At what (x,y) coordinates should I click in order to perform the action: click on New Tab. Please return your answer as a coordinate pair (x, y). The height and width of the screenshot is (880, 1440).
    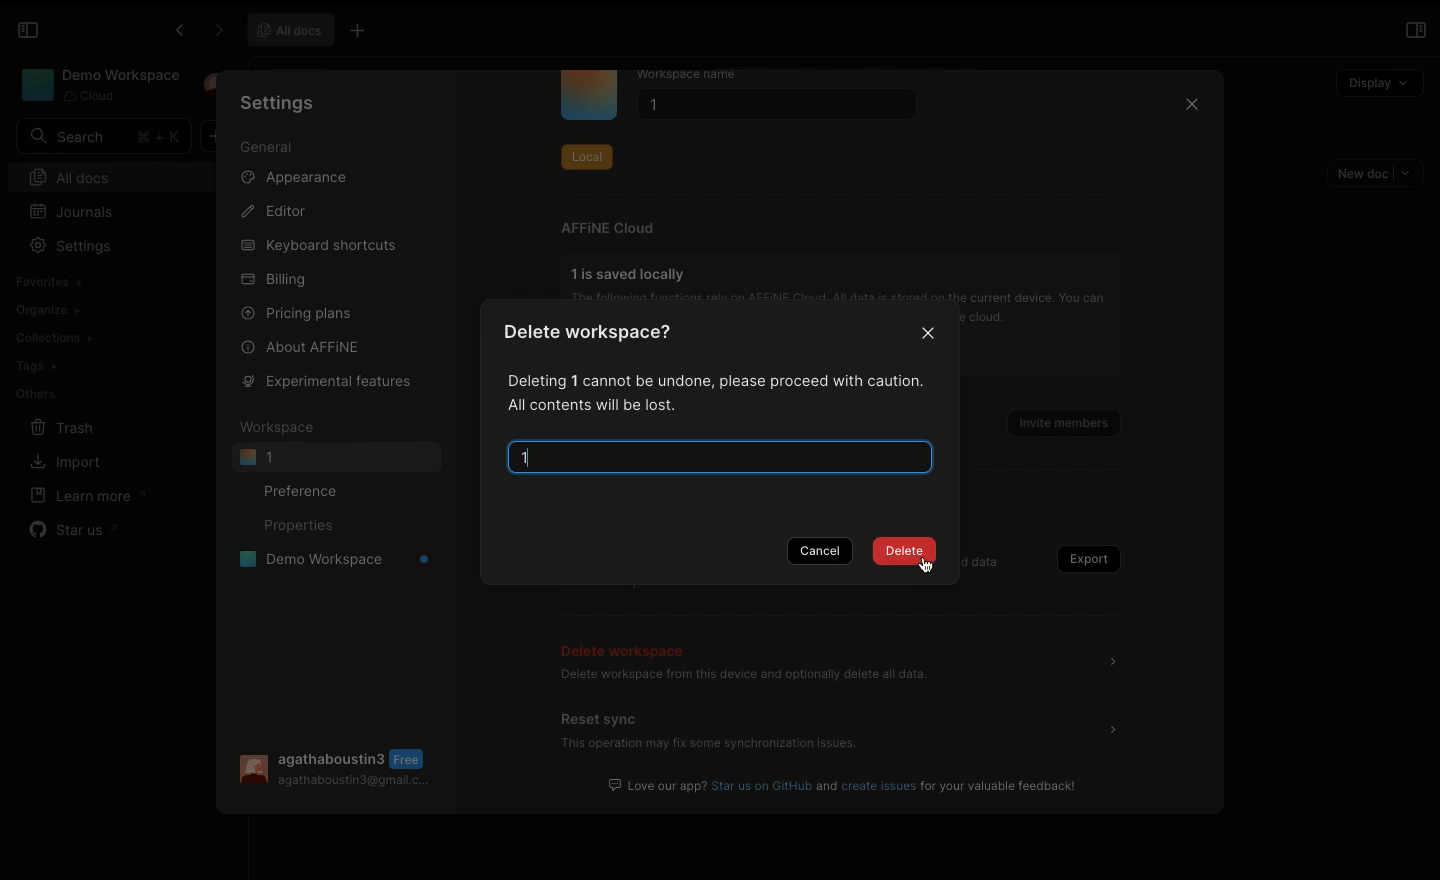
    Looking at the image, I should click on (364, 32).